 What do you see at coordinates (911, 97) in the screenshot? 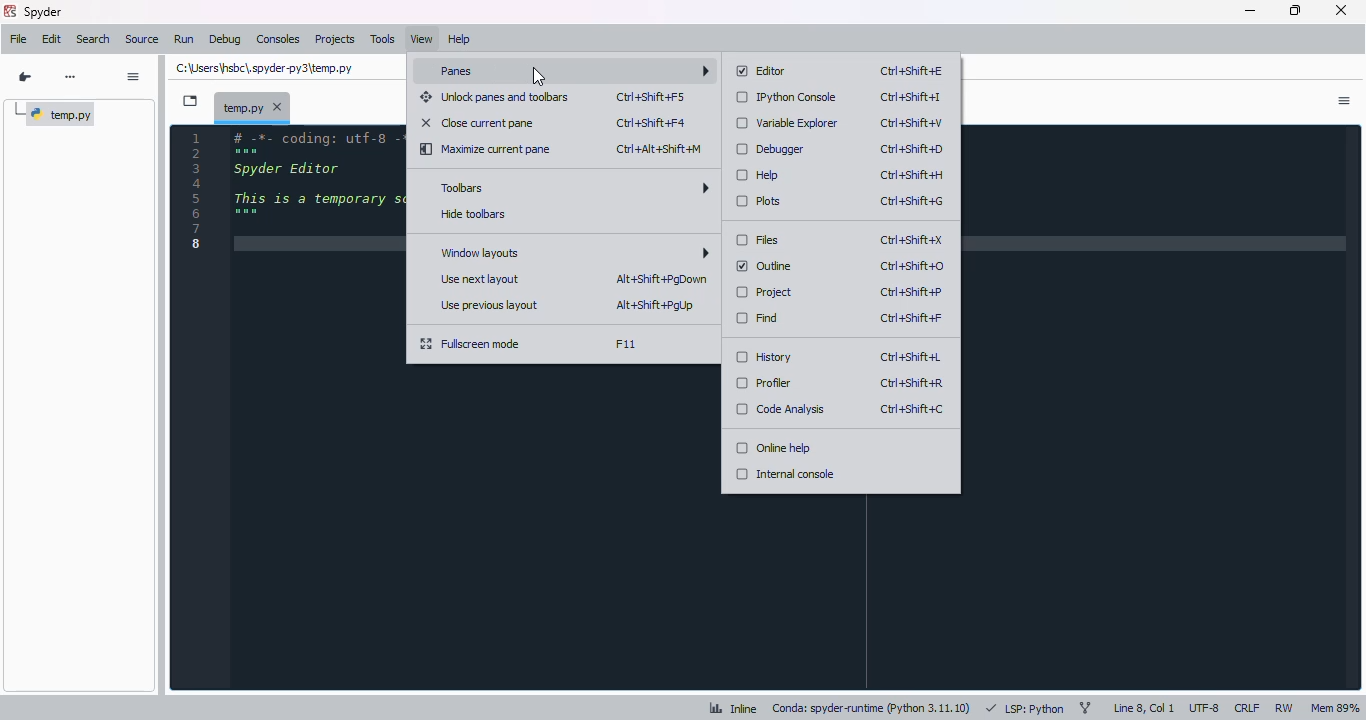
I see `shortcut for IPython console` at bounding box center [911, 97].